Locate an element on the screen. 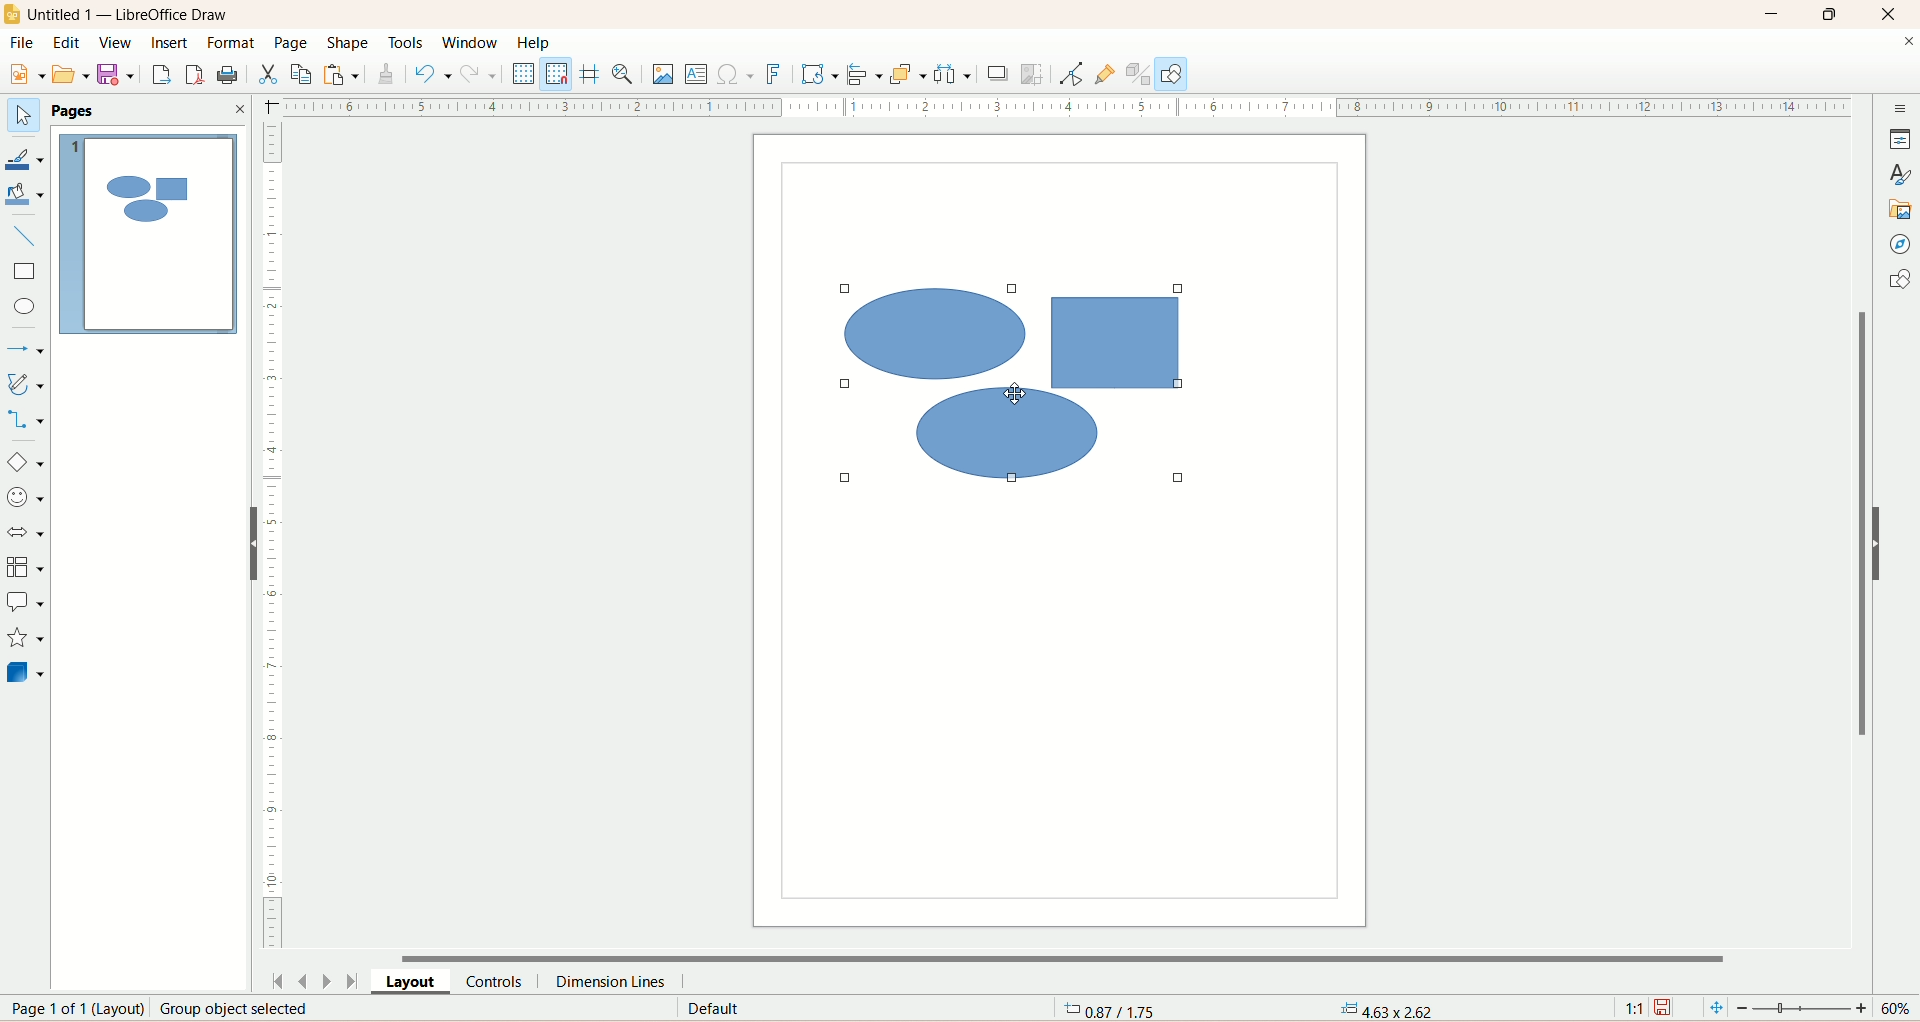 Image resolution: width=1920 pixels, height=1022 pixels. coordinates is located at coordinates (1106, 1011).